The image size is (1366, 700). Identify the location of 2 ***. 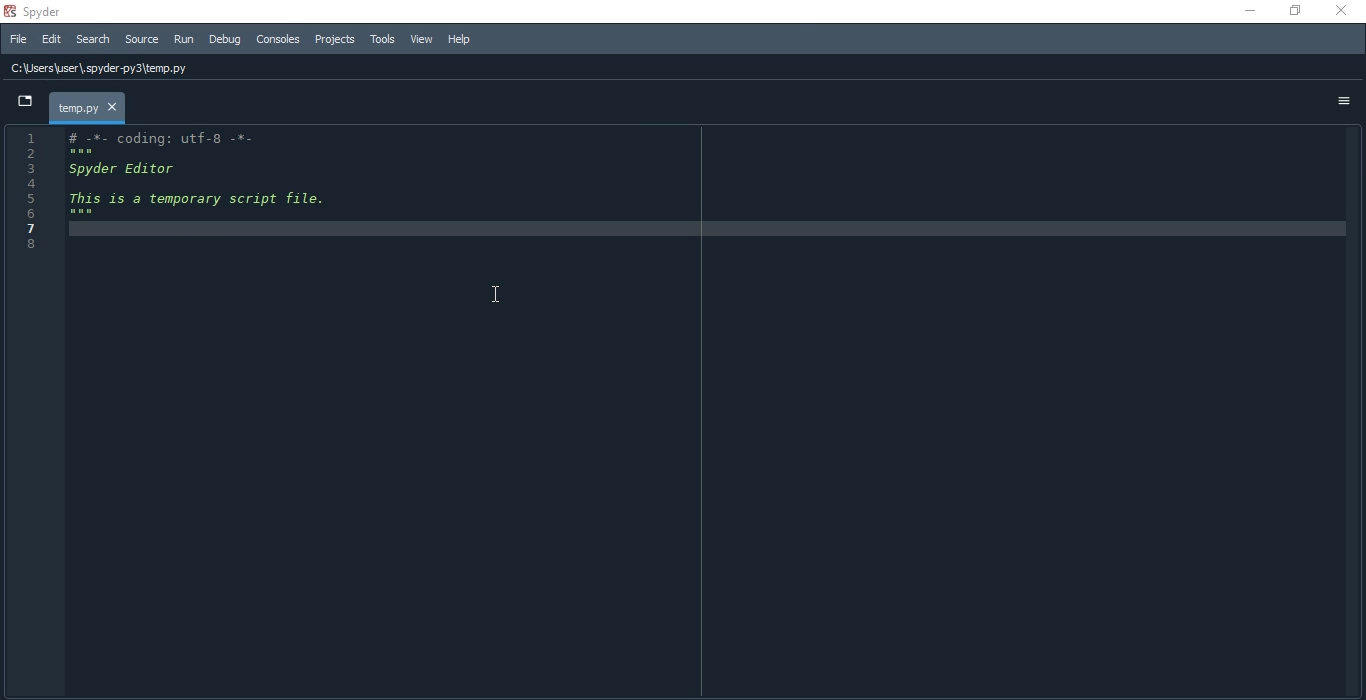
(76, 152).